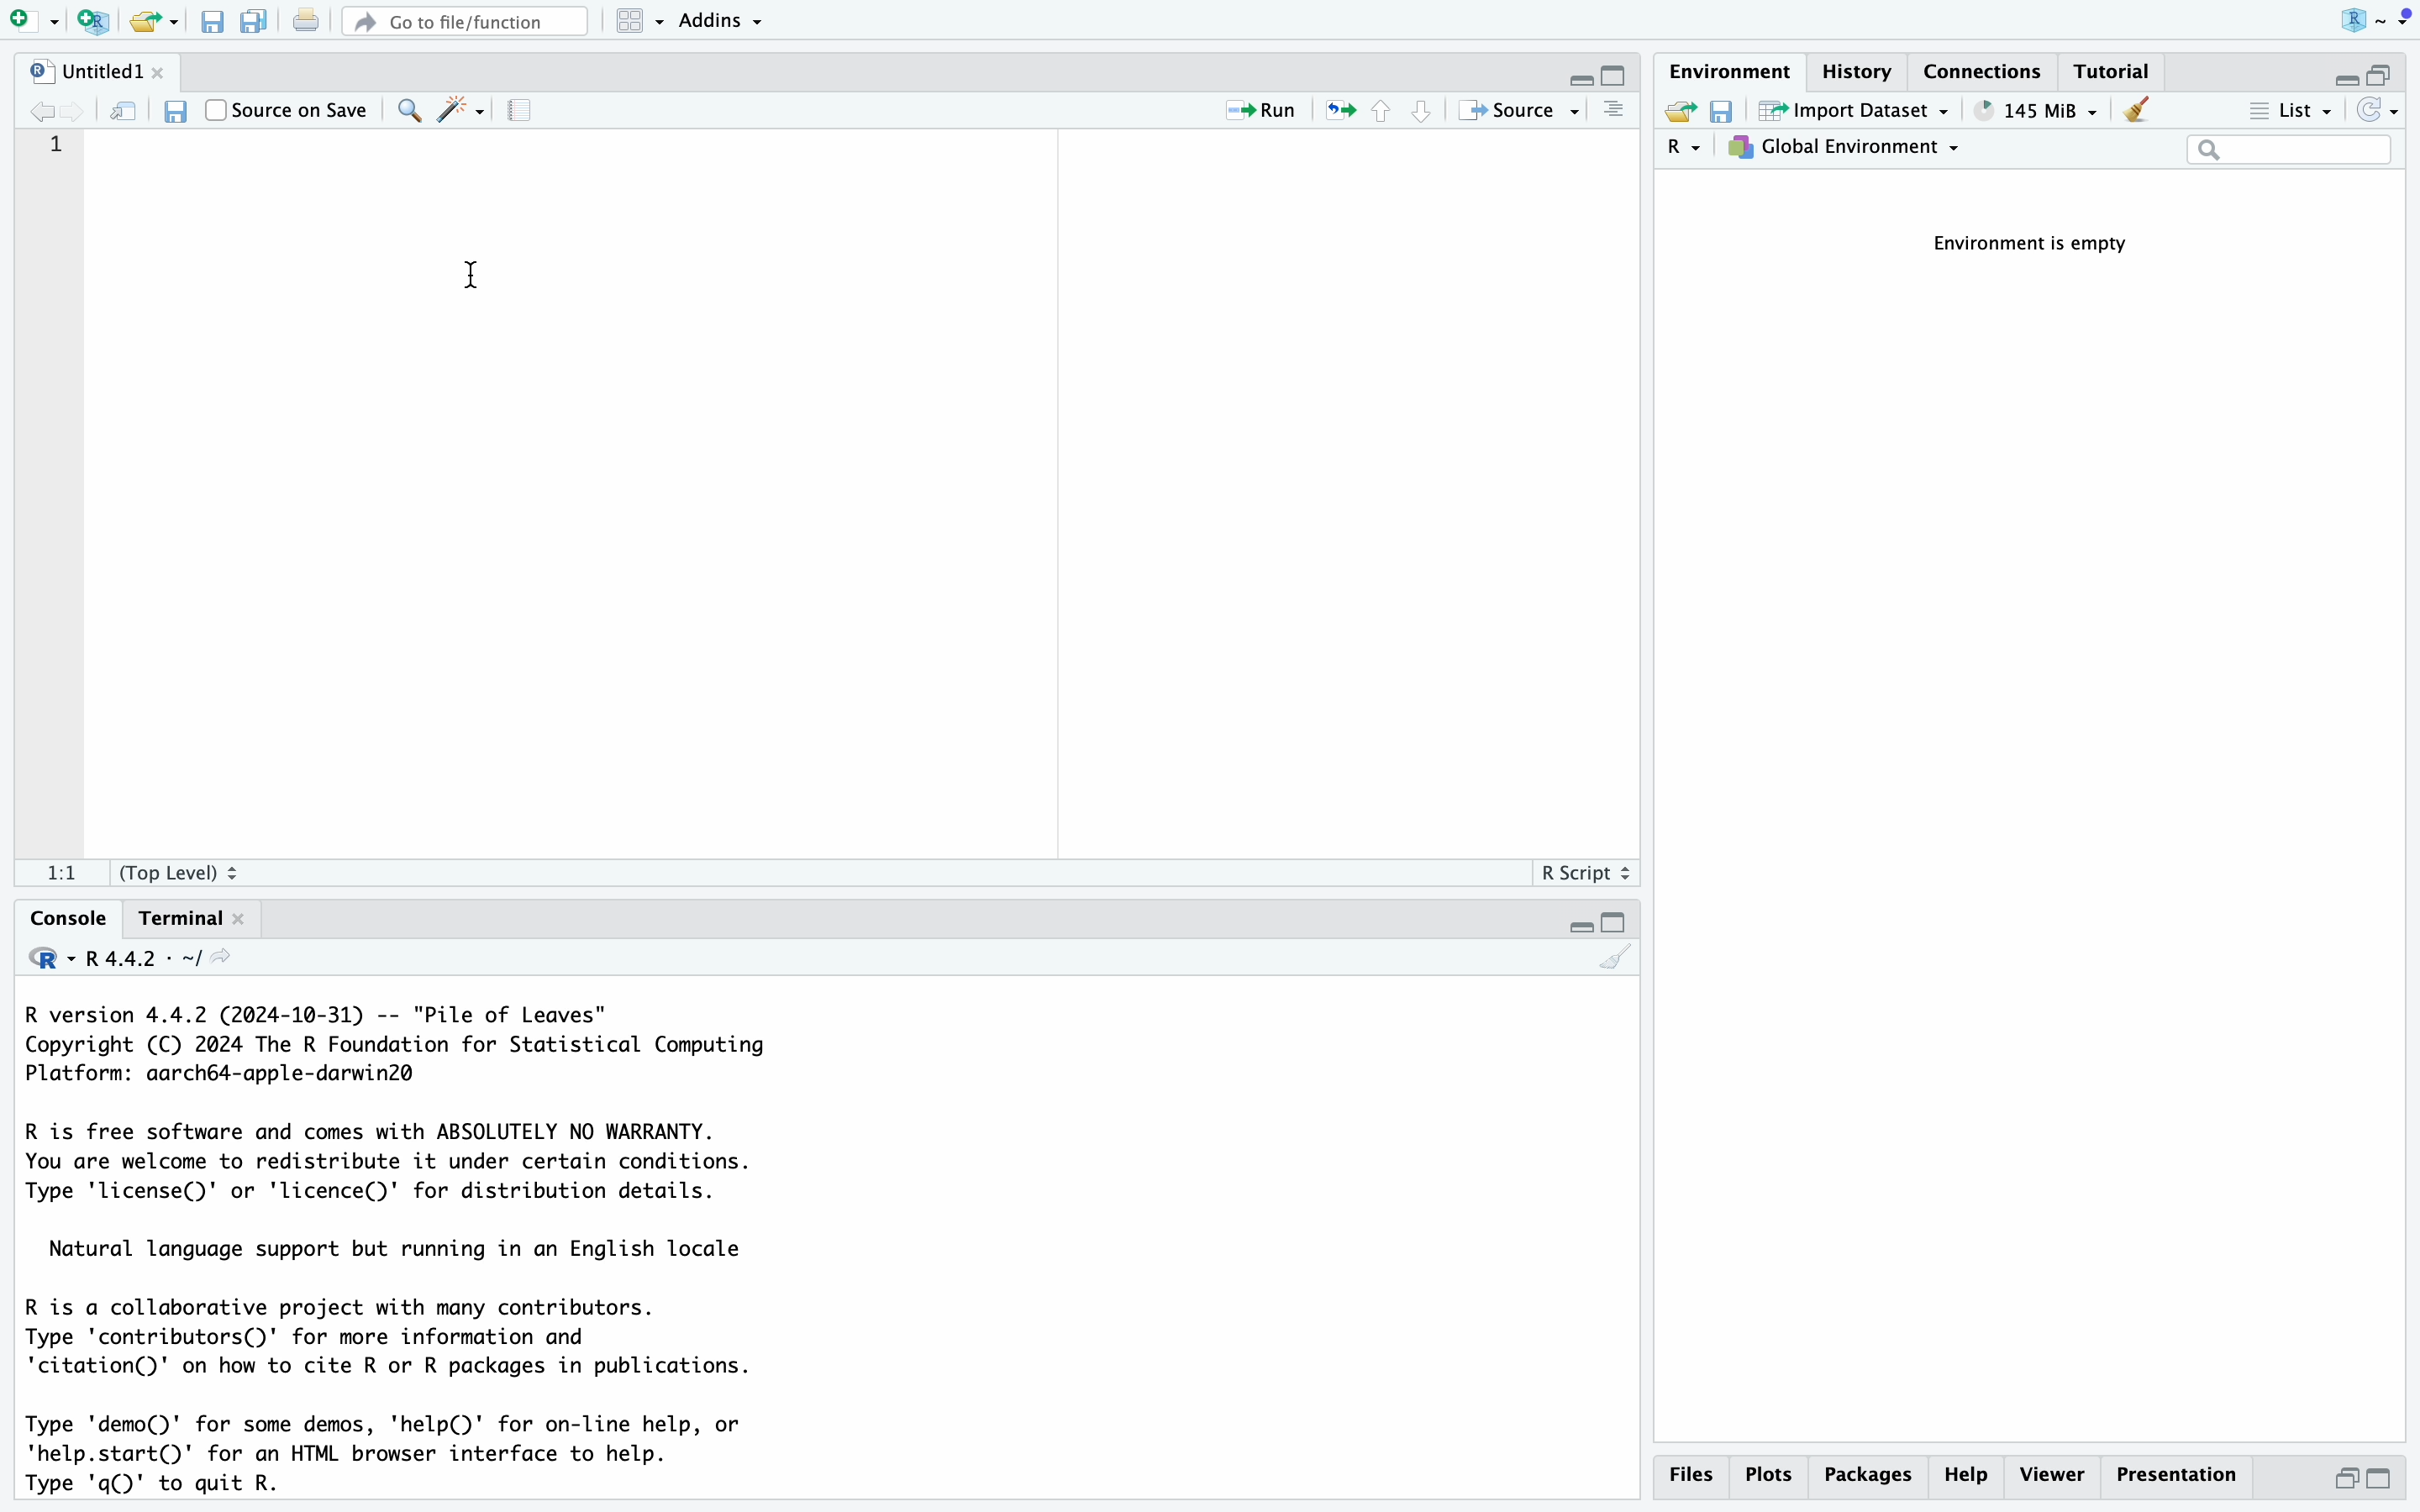 The width and height of the screenshot is (2420, 1512). I want to click on workspace panes, so click(640, 21).